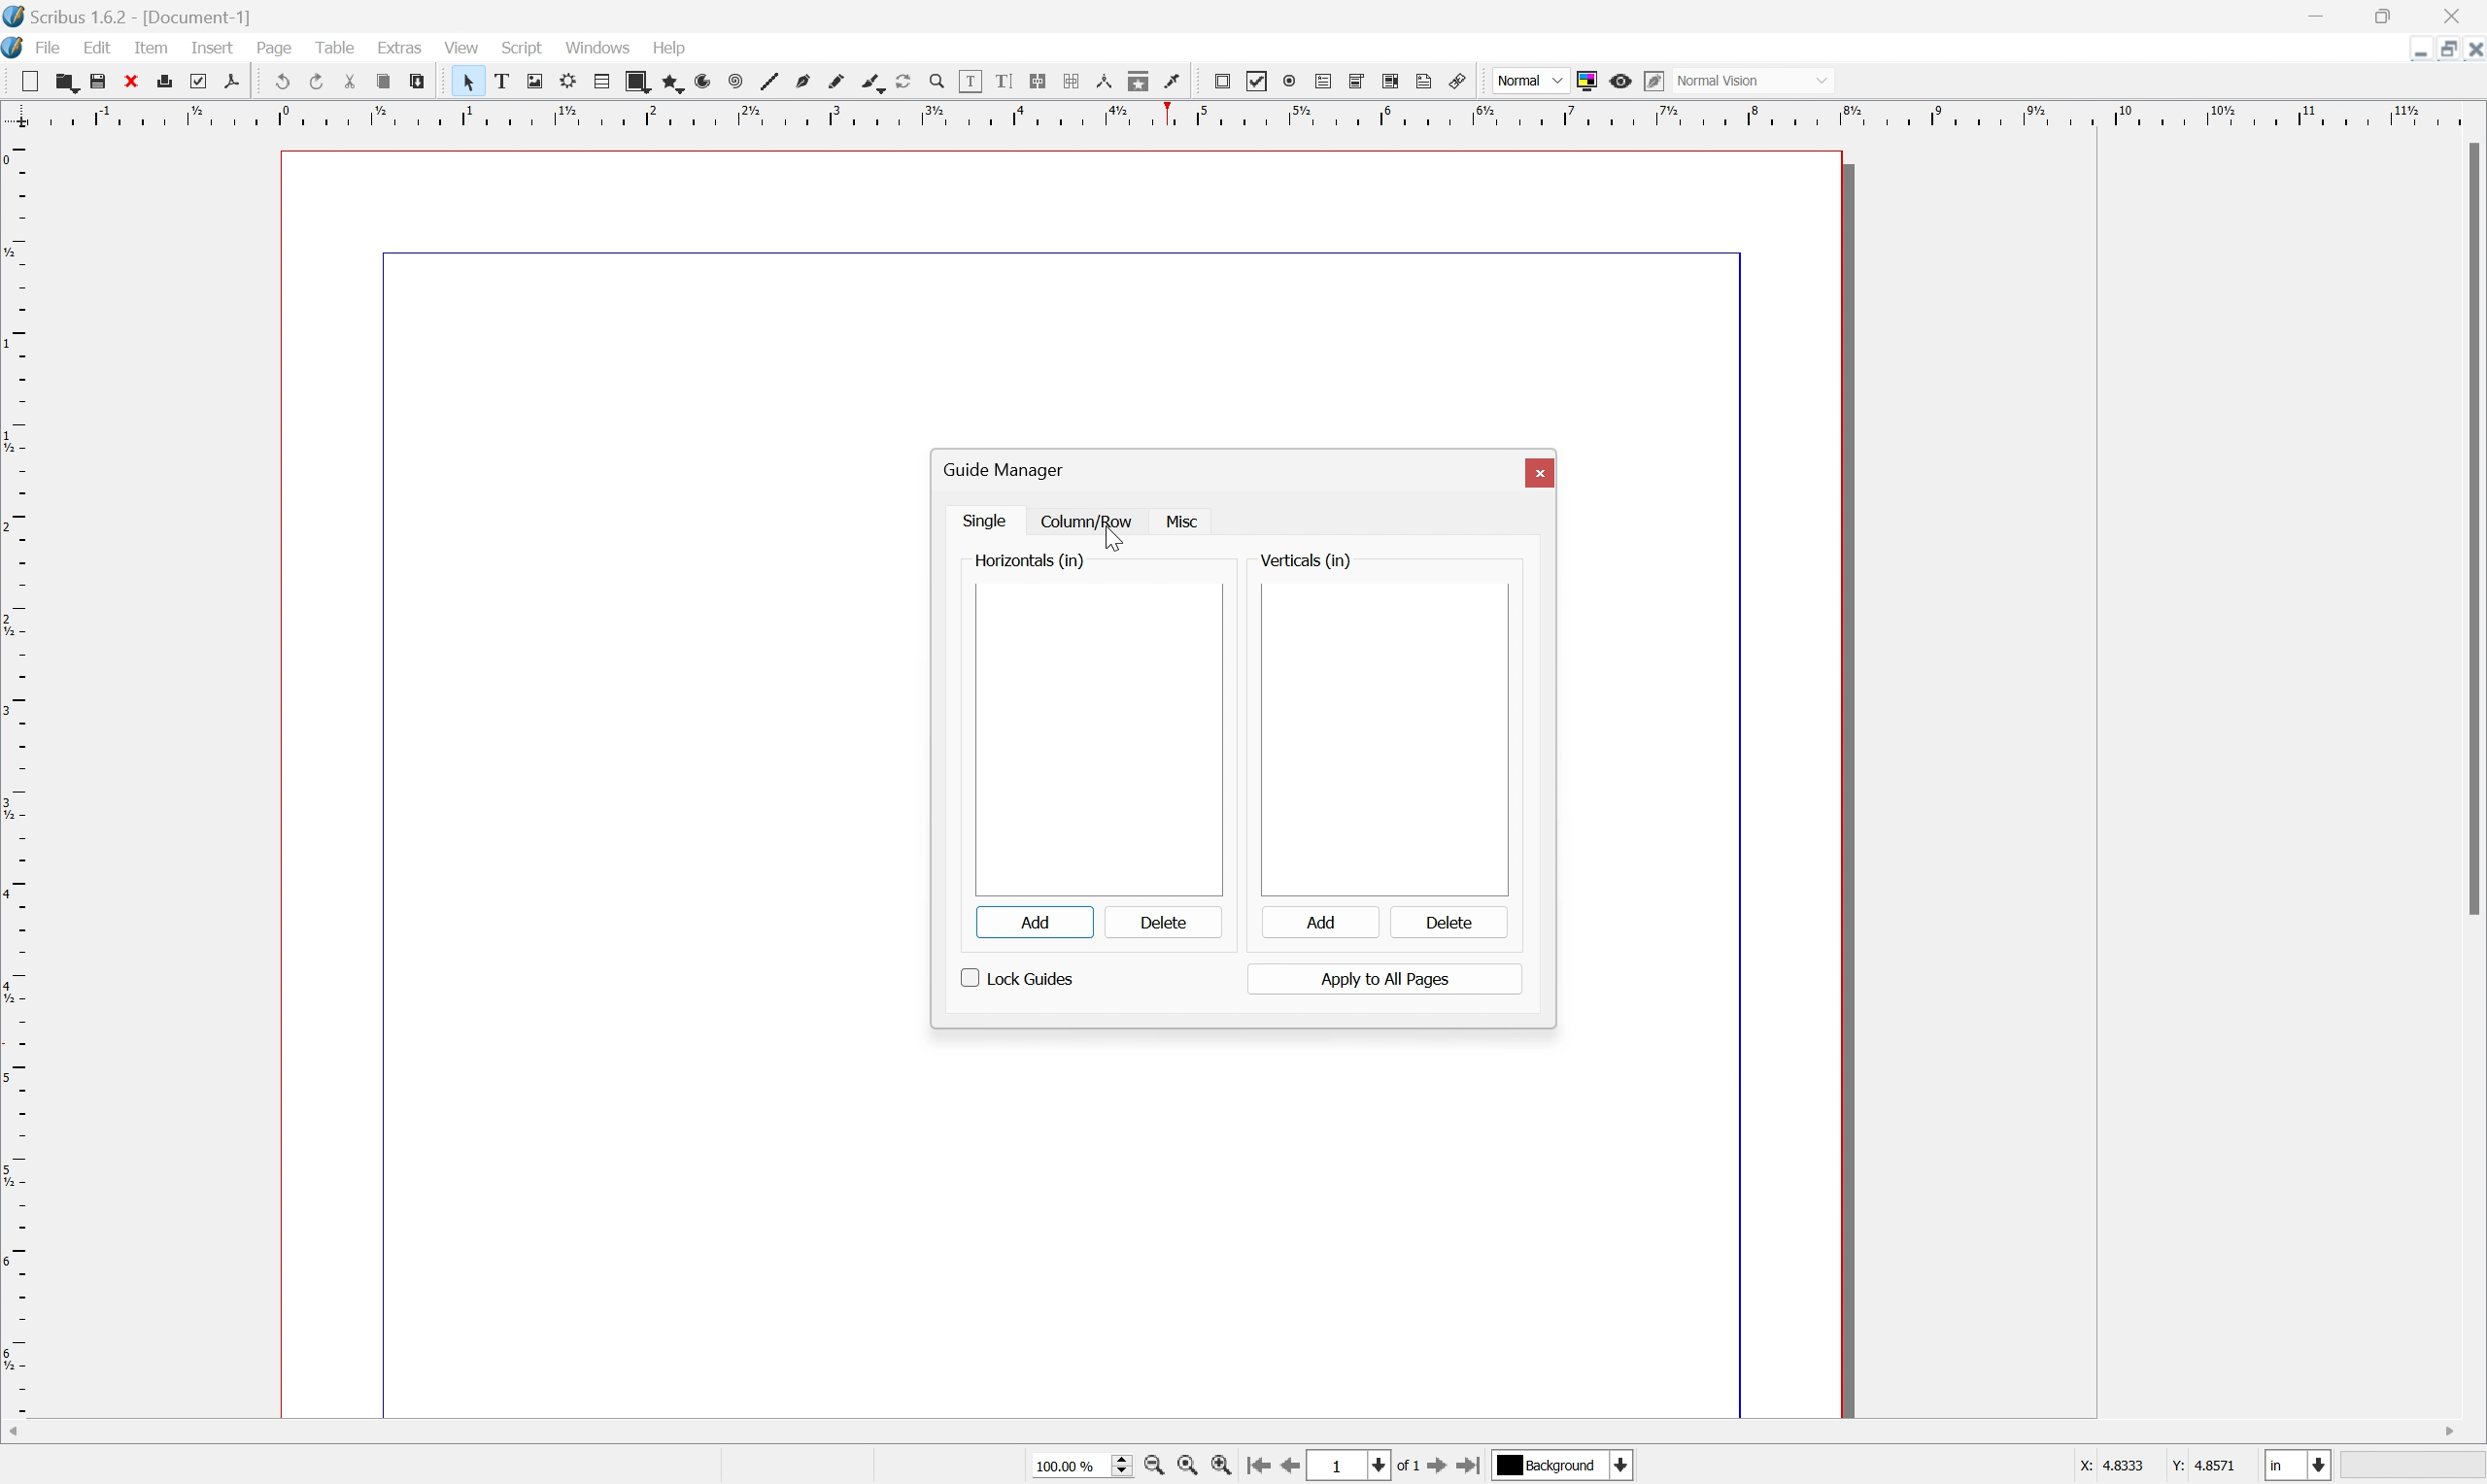 The image size is (2487, 1484). Describe the element at coordinates (1186, 1466) in the screenshot. I see `zoom out` at that location.